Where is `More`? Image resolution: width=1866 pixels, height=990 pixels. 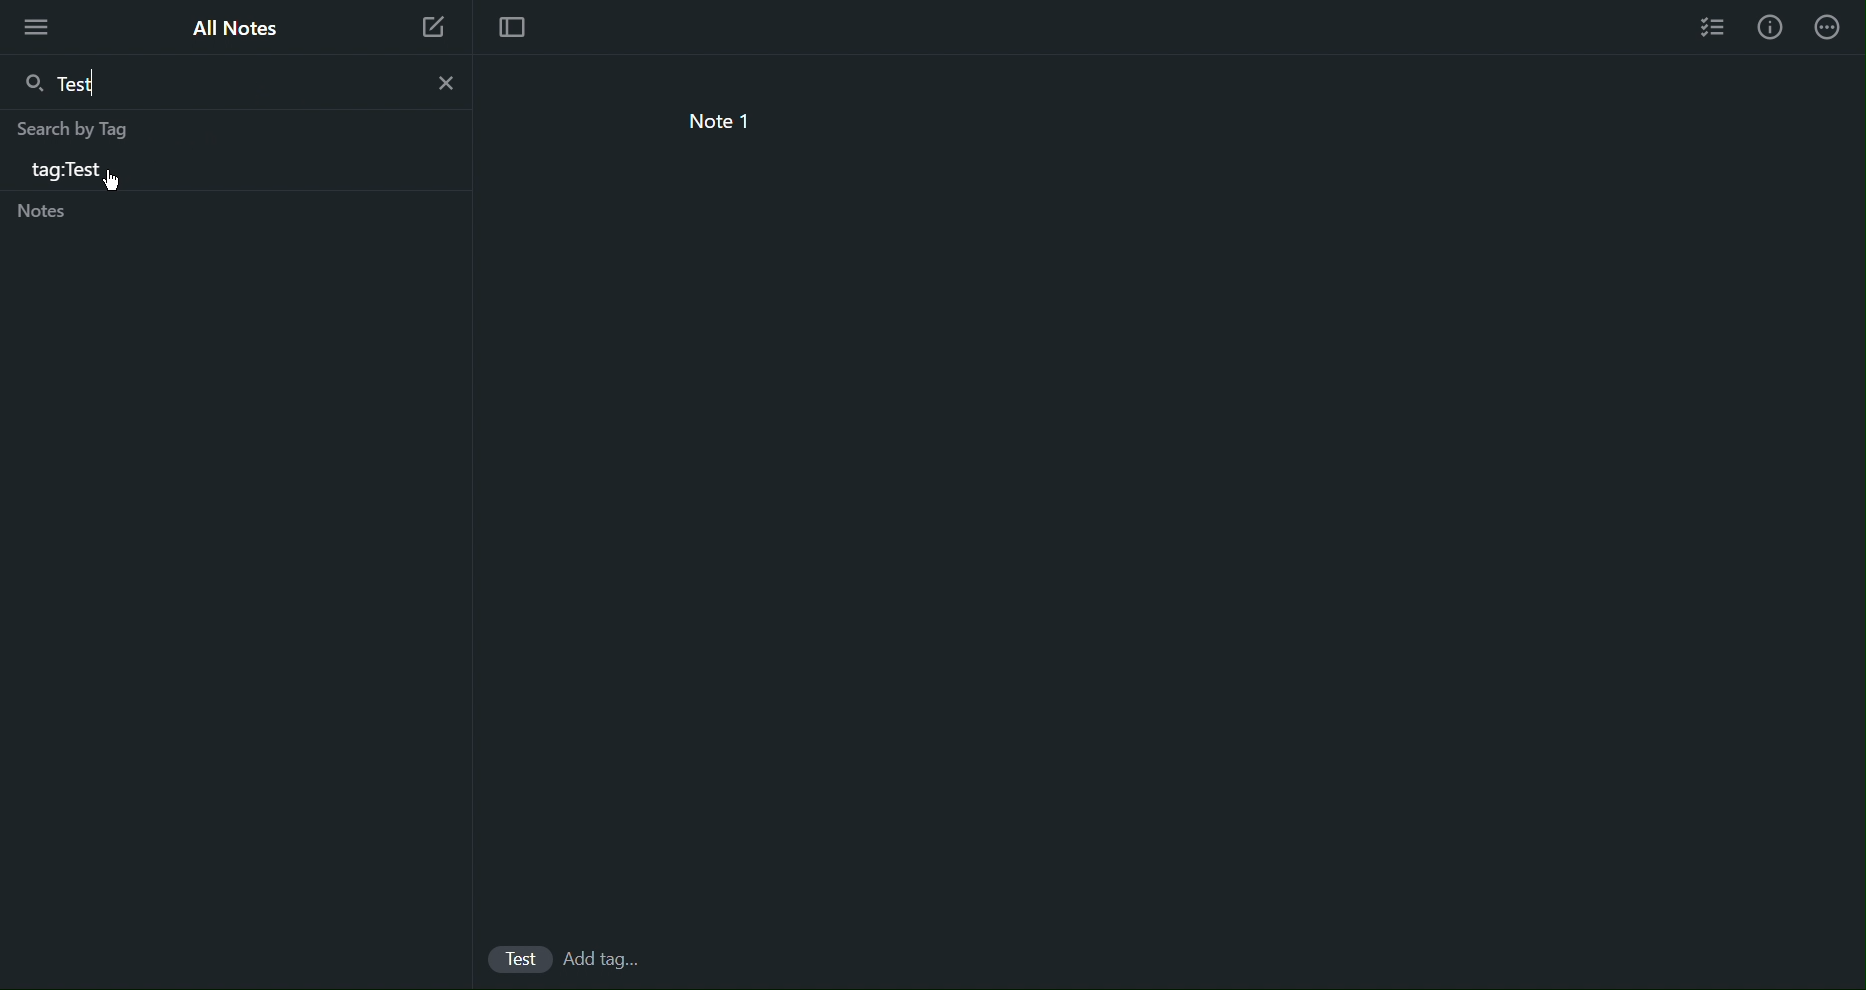
More is located at coordinates (1836, 26).